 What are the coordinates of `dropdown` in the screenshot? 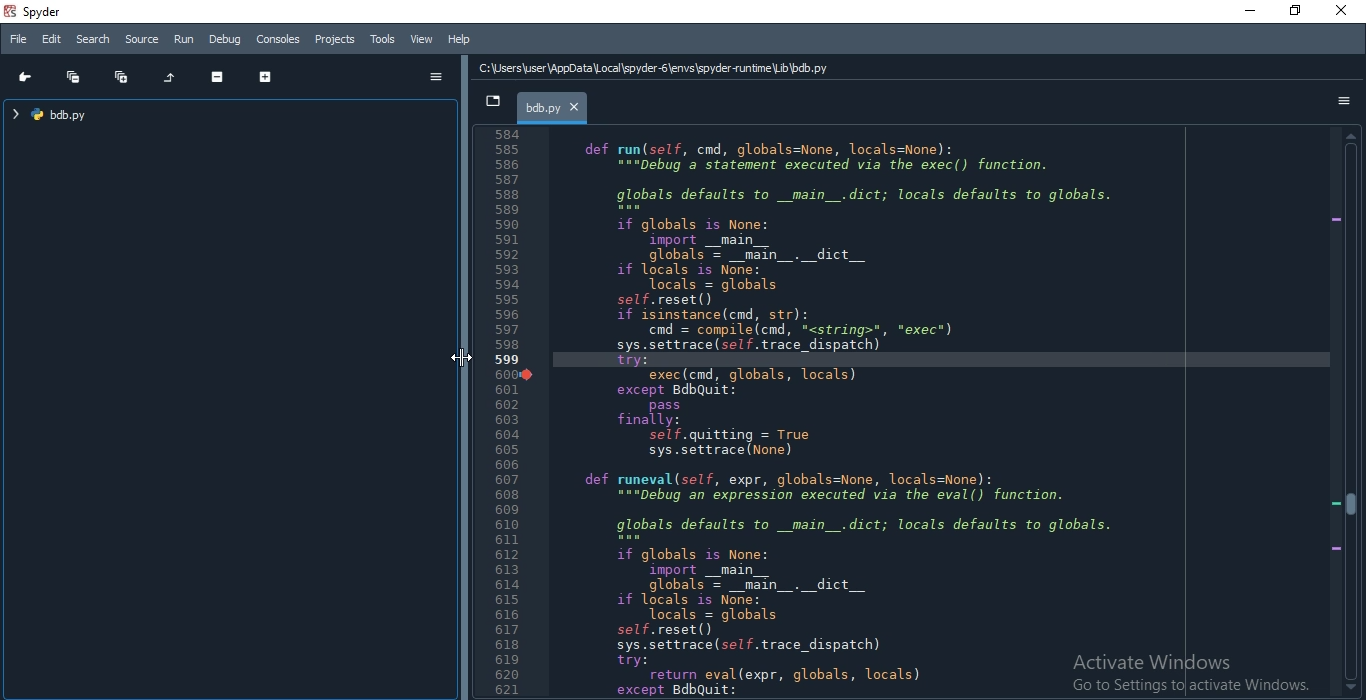 It's located at (494, 102).